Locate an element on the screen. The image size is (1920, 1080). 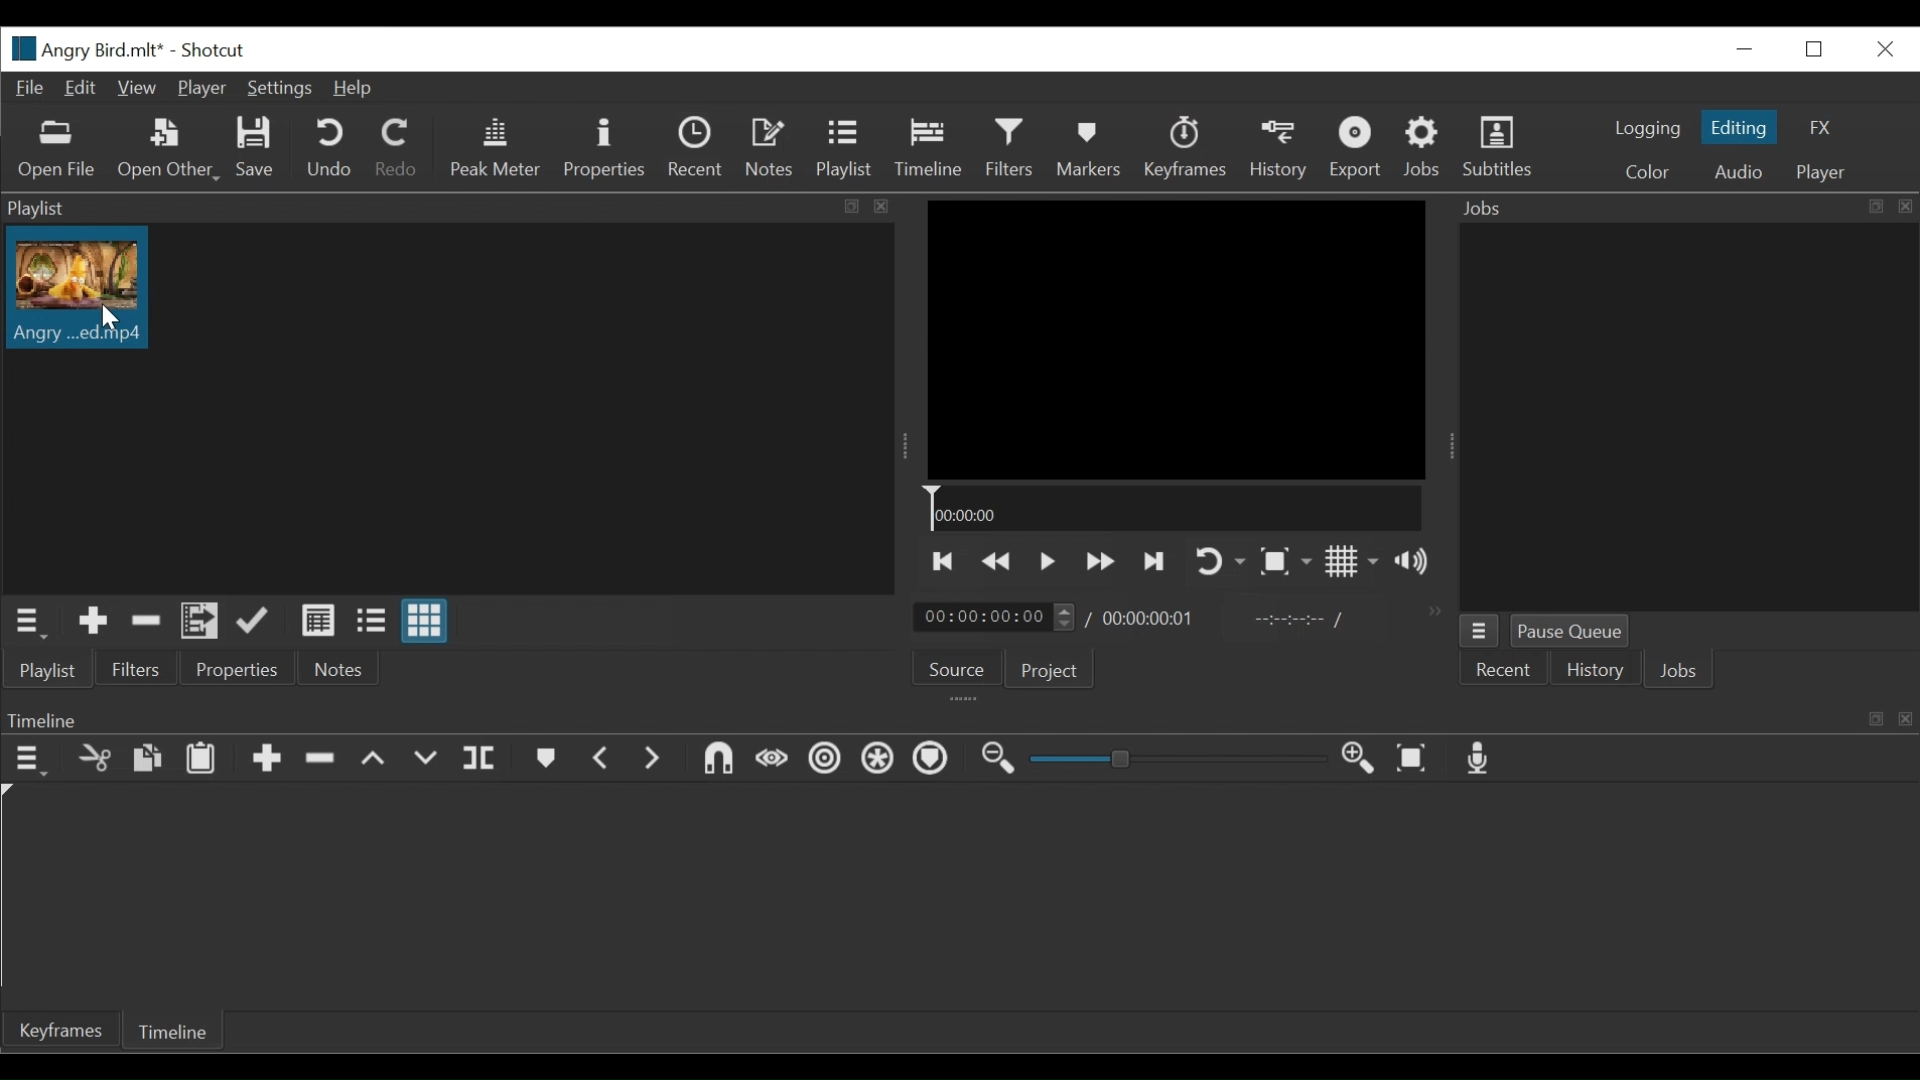
Scrub while dragging is located at coordinates (933, 760).